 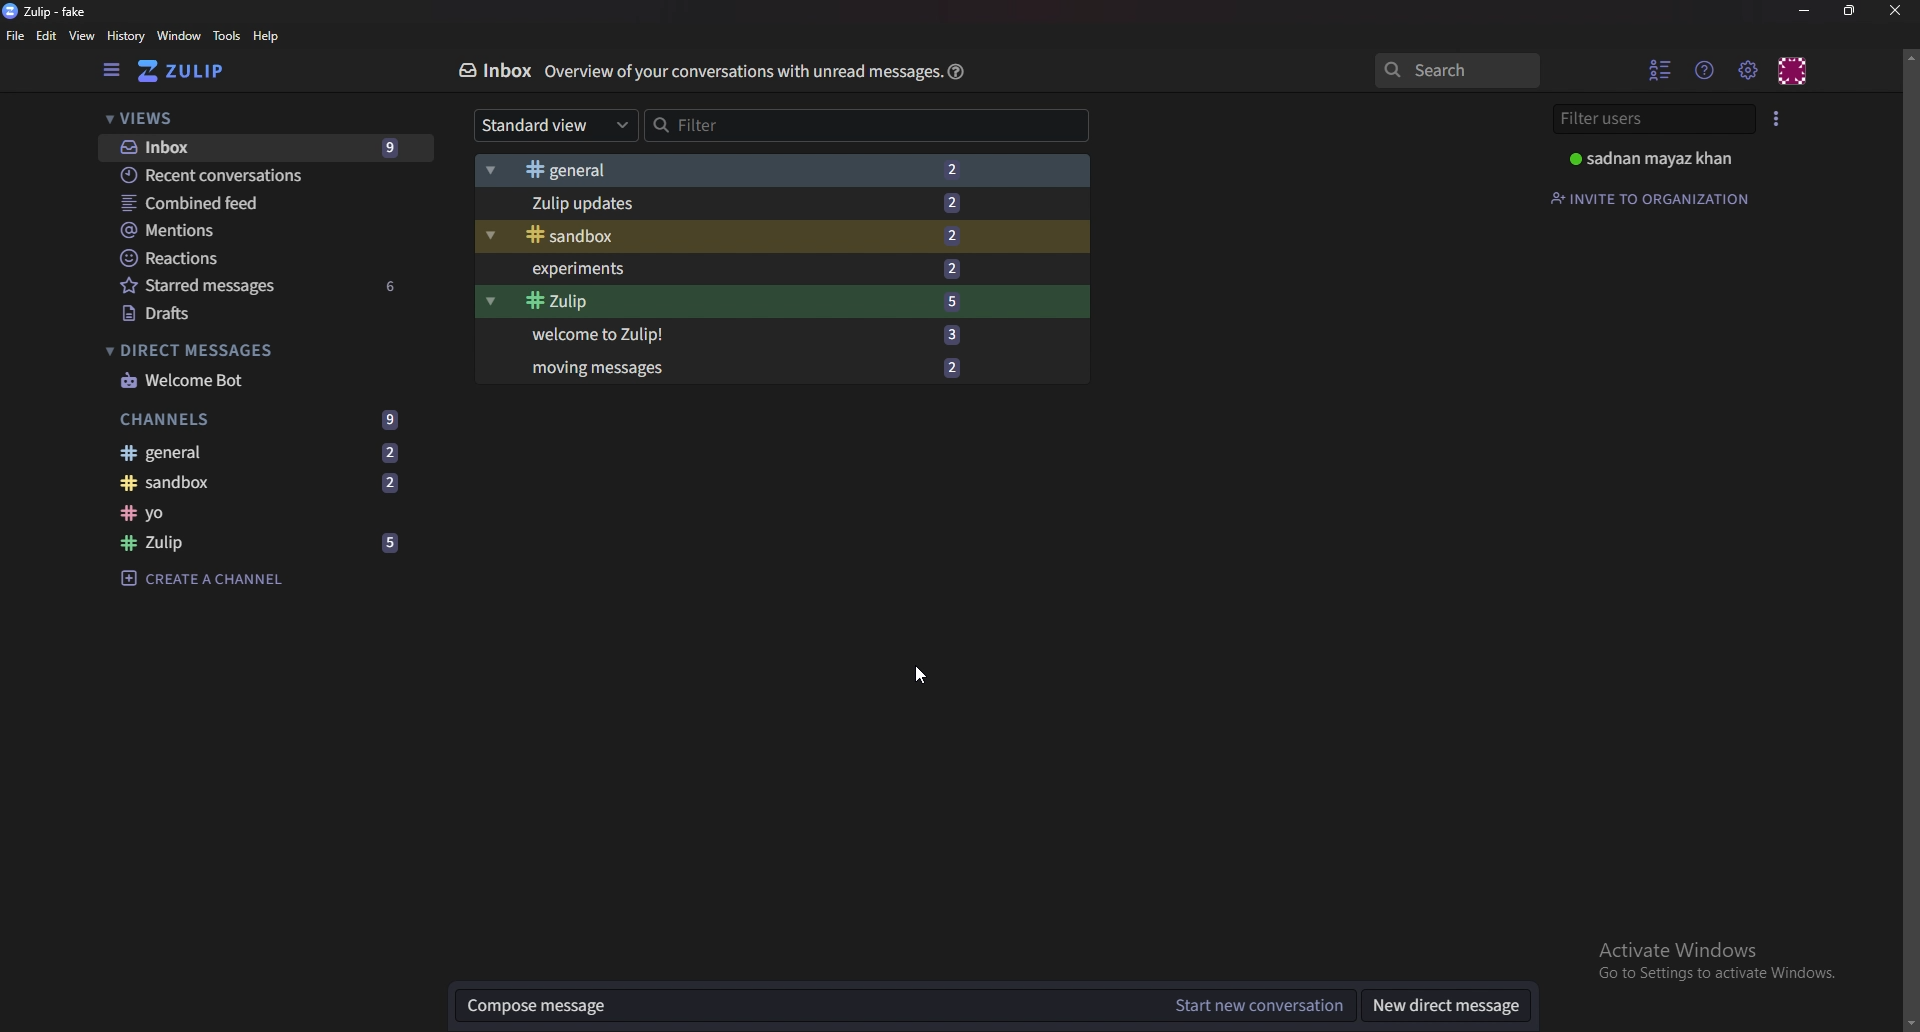 What do you see at coordinates (268, 175) in the screenshot?
I see `Recent conversations` at bounding box center [268, 175].